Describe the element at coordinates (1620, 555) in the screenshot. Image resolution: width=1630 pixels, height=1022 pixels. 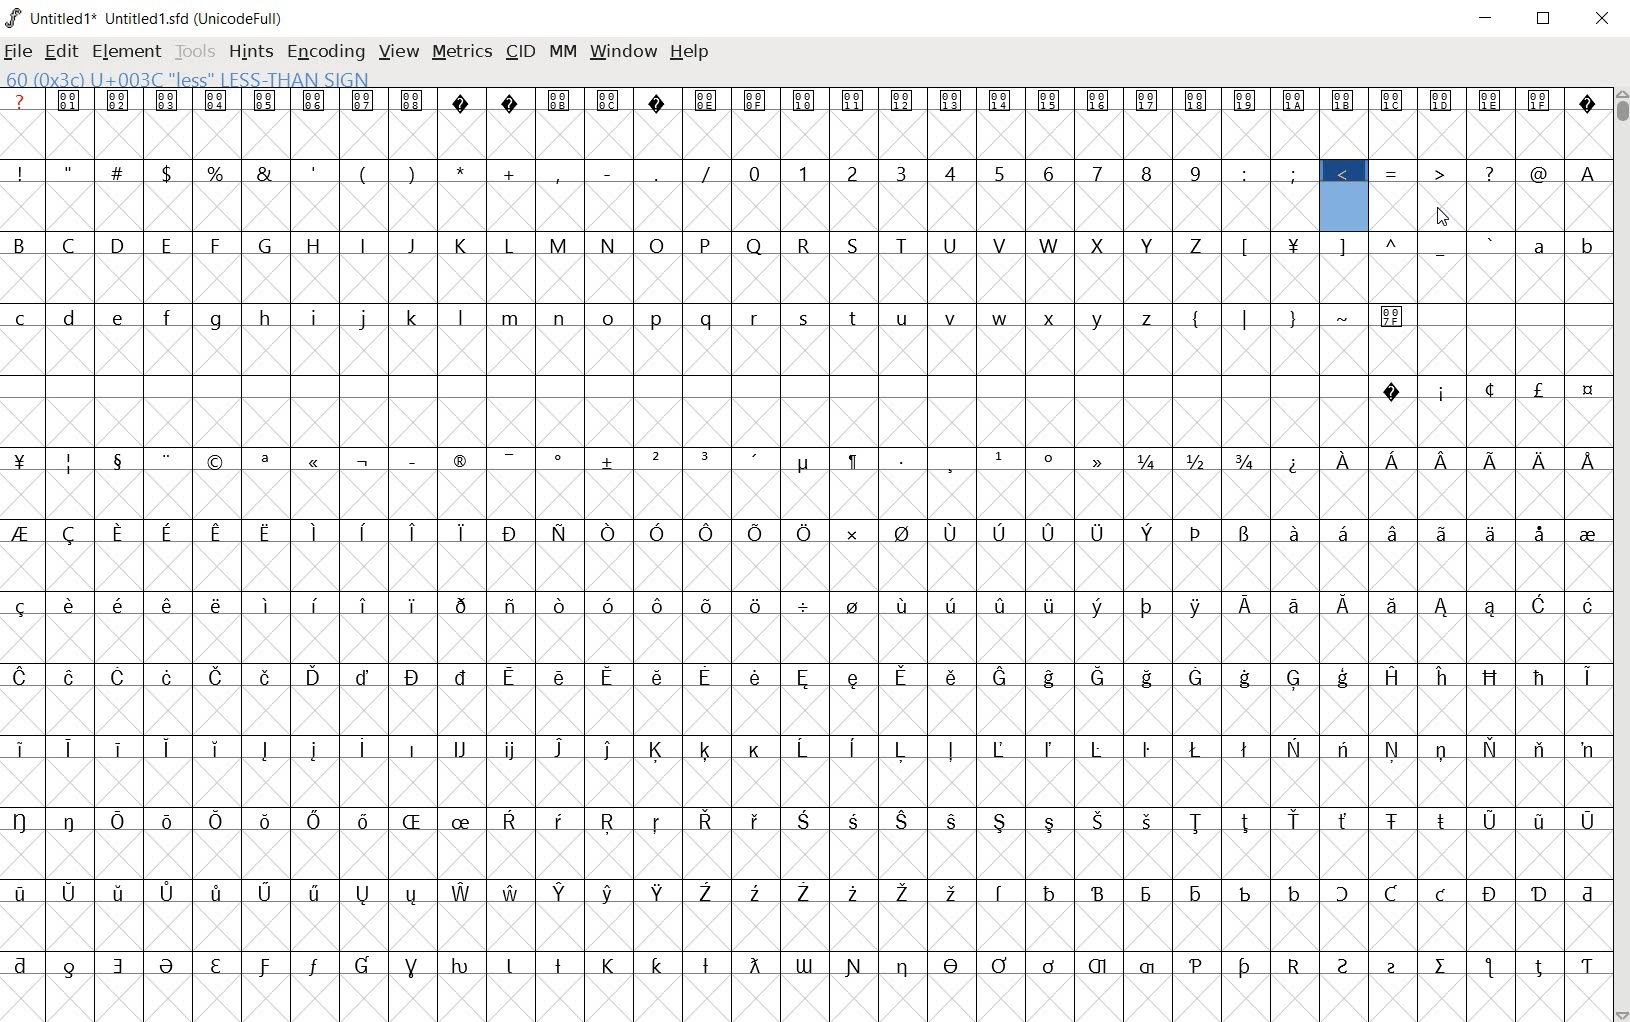
I see `scrollbar` at that location.